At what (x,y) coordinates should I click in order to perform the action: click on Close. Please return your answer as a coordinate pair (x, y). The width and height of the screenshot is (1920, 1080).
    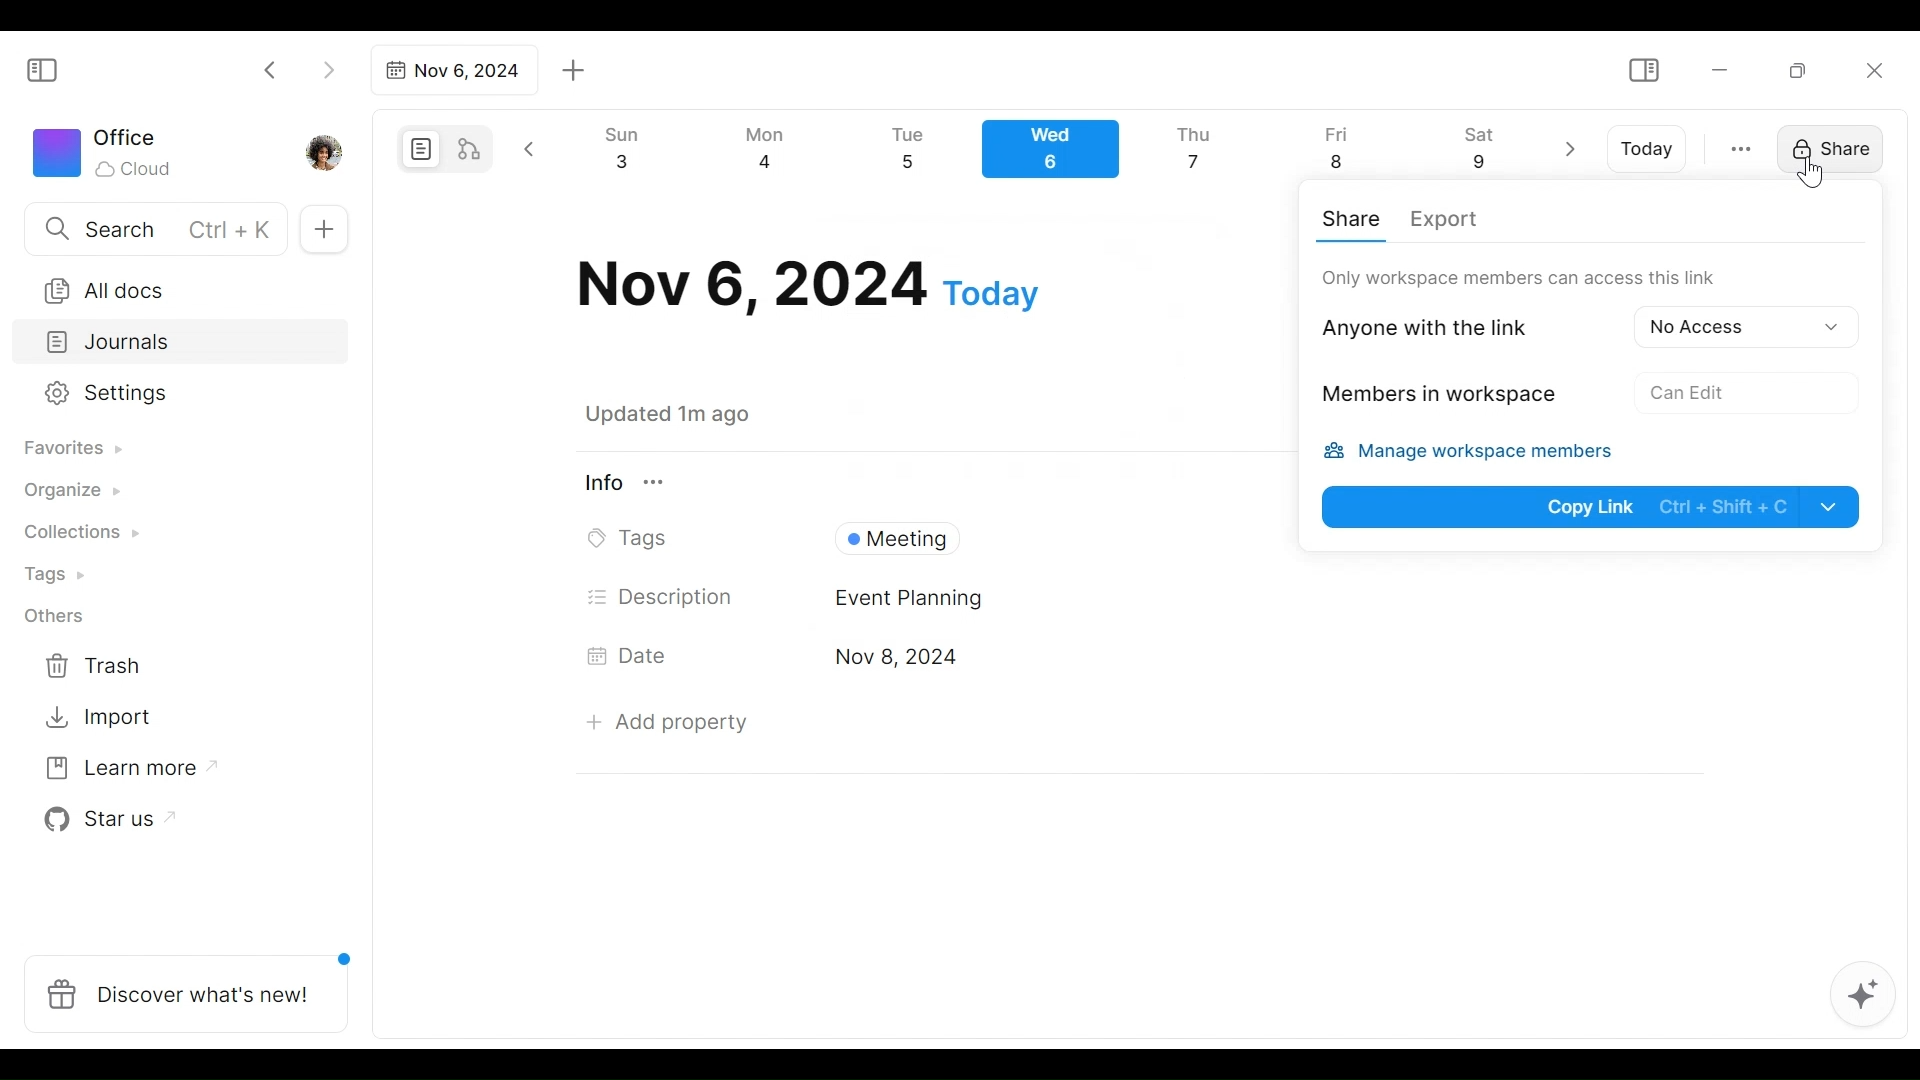
    Looking at the image, I should click on (1873, 70).